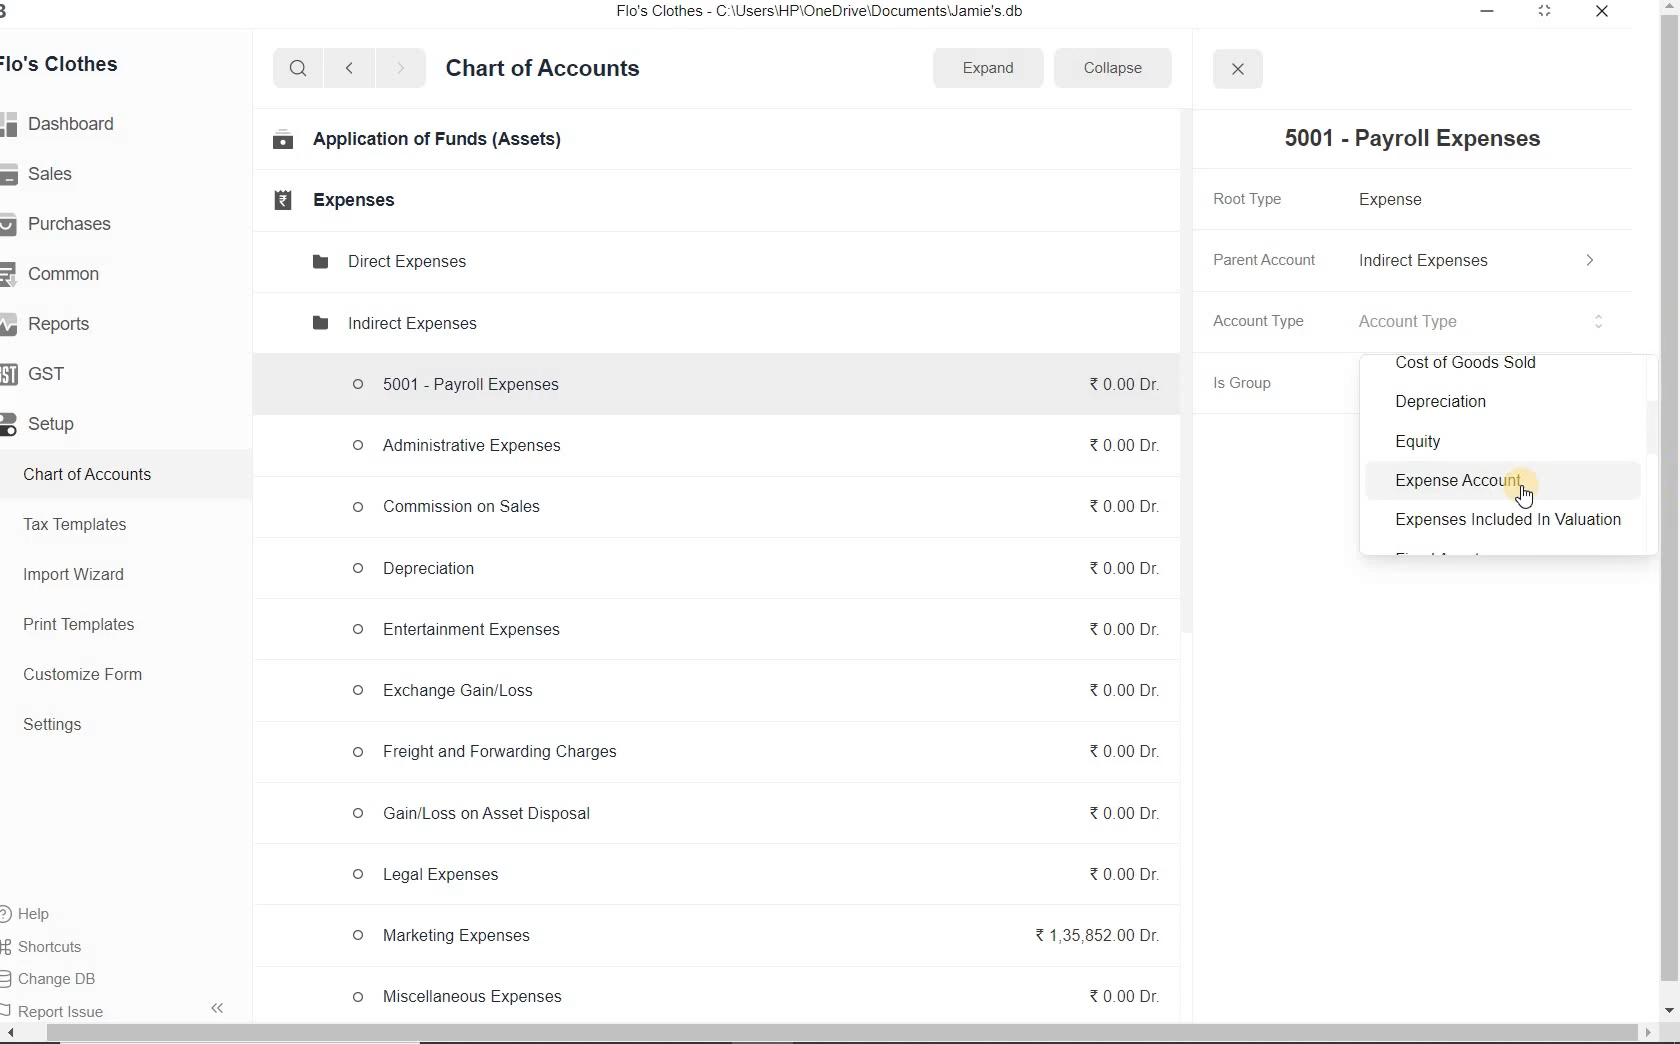  Describe the element at coordinates (1191, 373) in the screenshot. I see `vertical scrollbar` at that location.